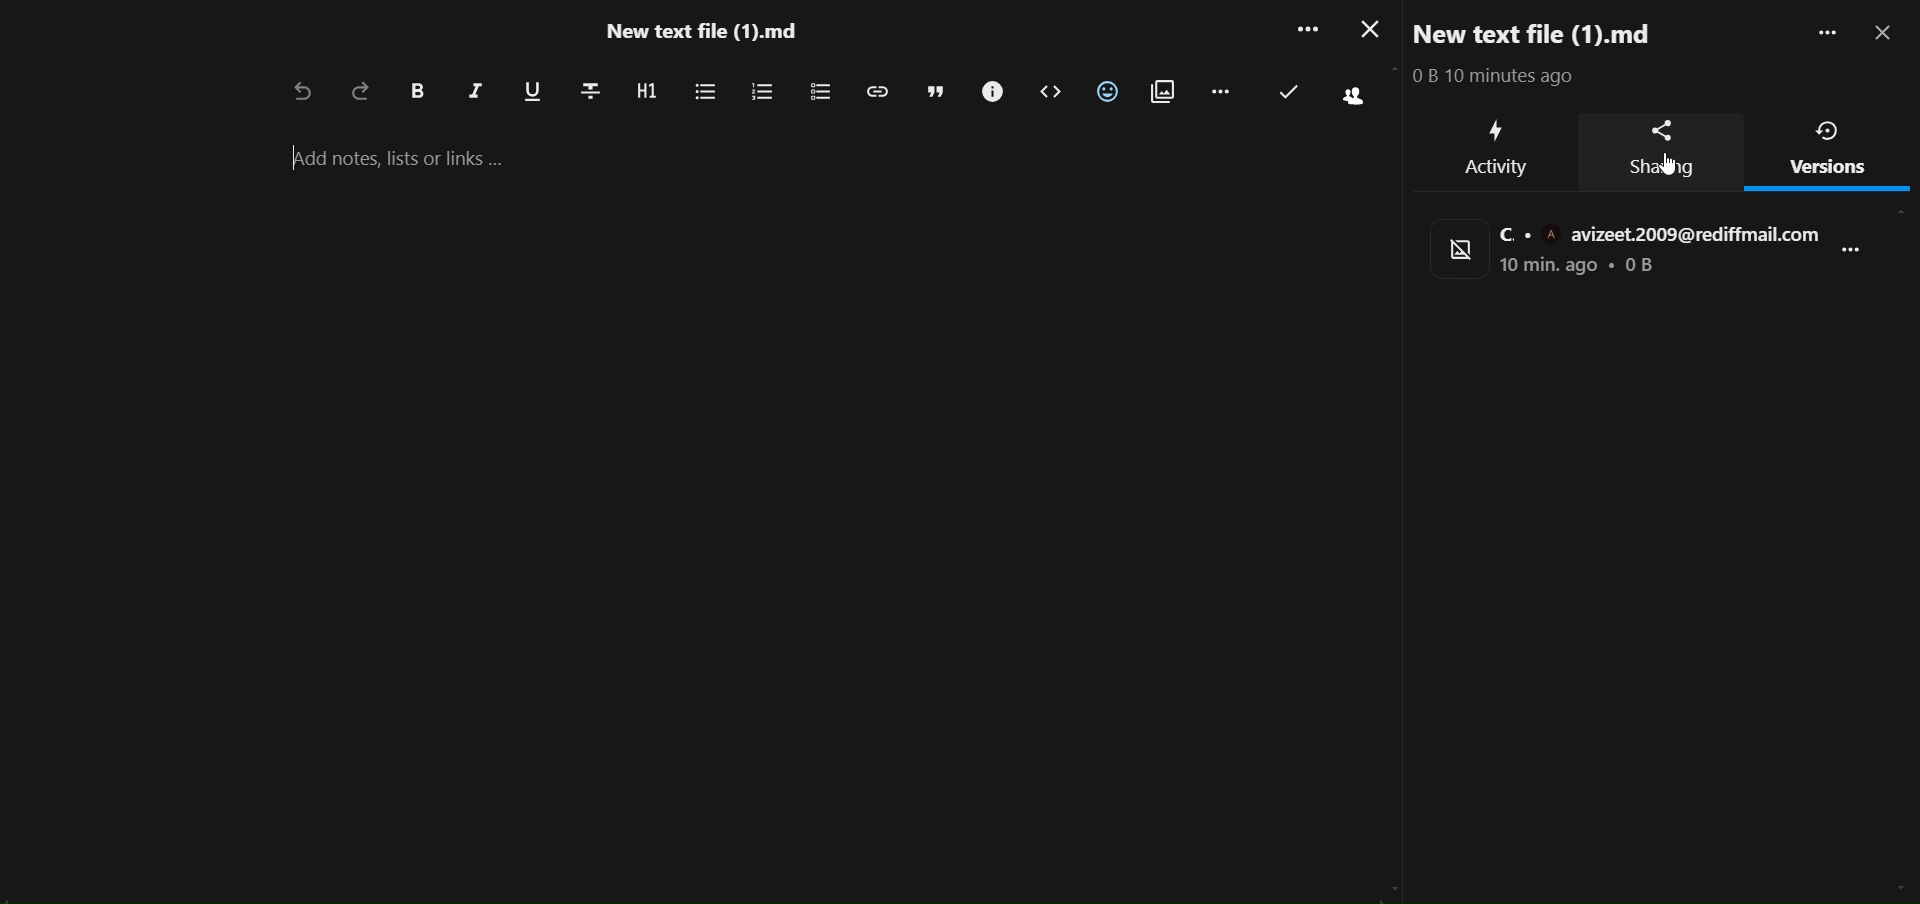  I want to click on more, so click(1855, 250).